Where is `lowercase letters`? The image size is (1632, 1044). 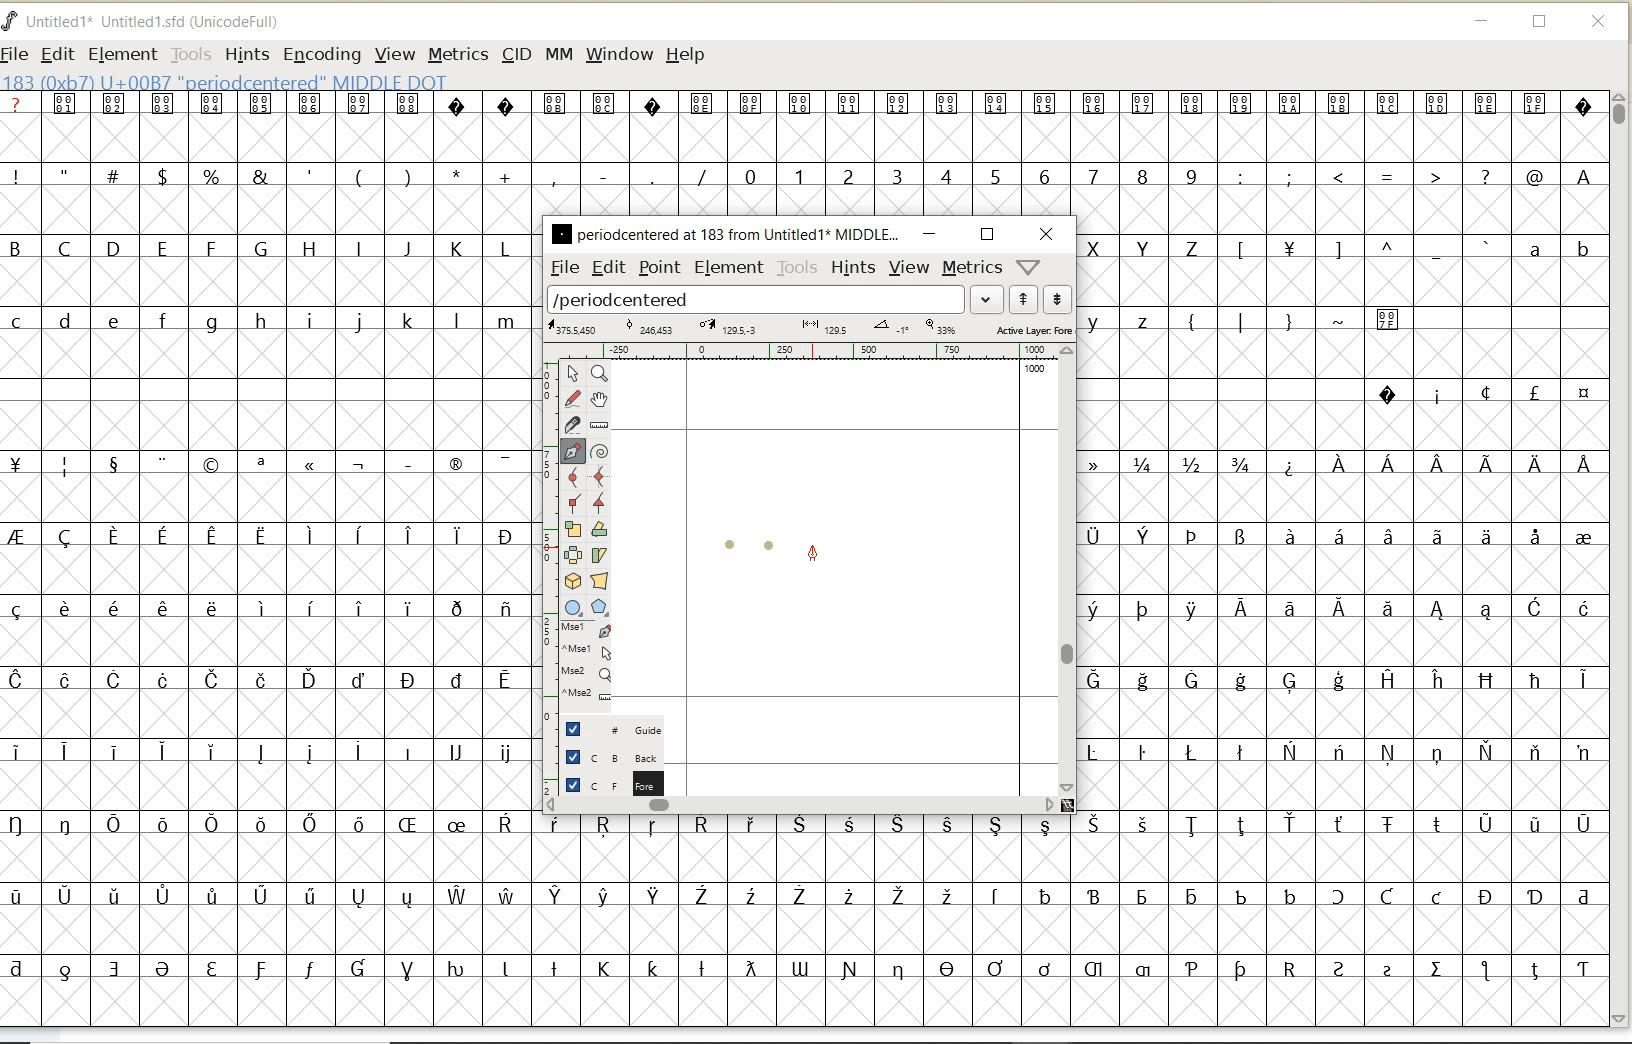 lowercase letters is located at coordinates (266, 322).